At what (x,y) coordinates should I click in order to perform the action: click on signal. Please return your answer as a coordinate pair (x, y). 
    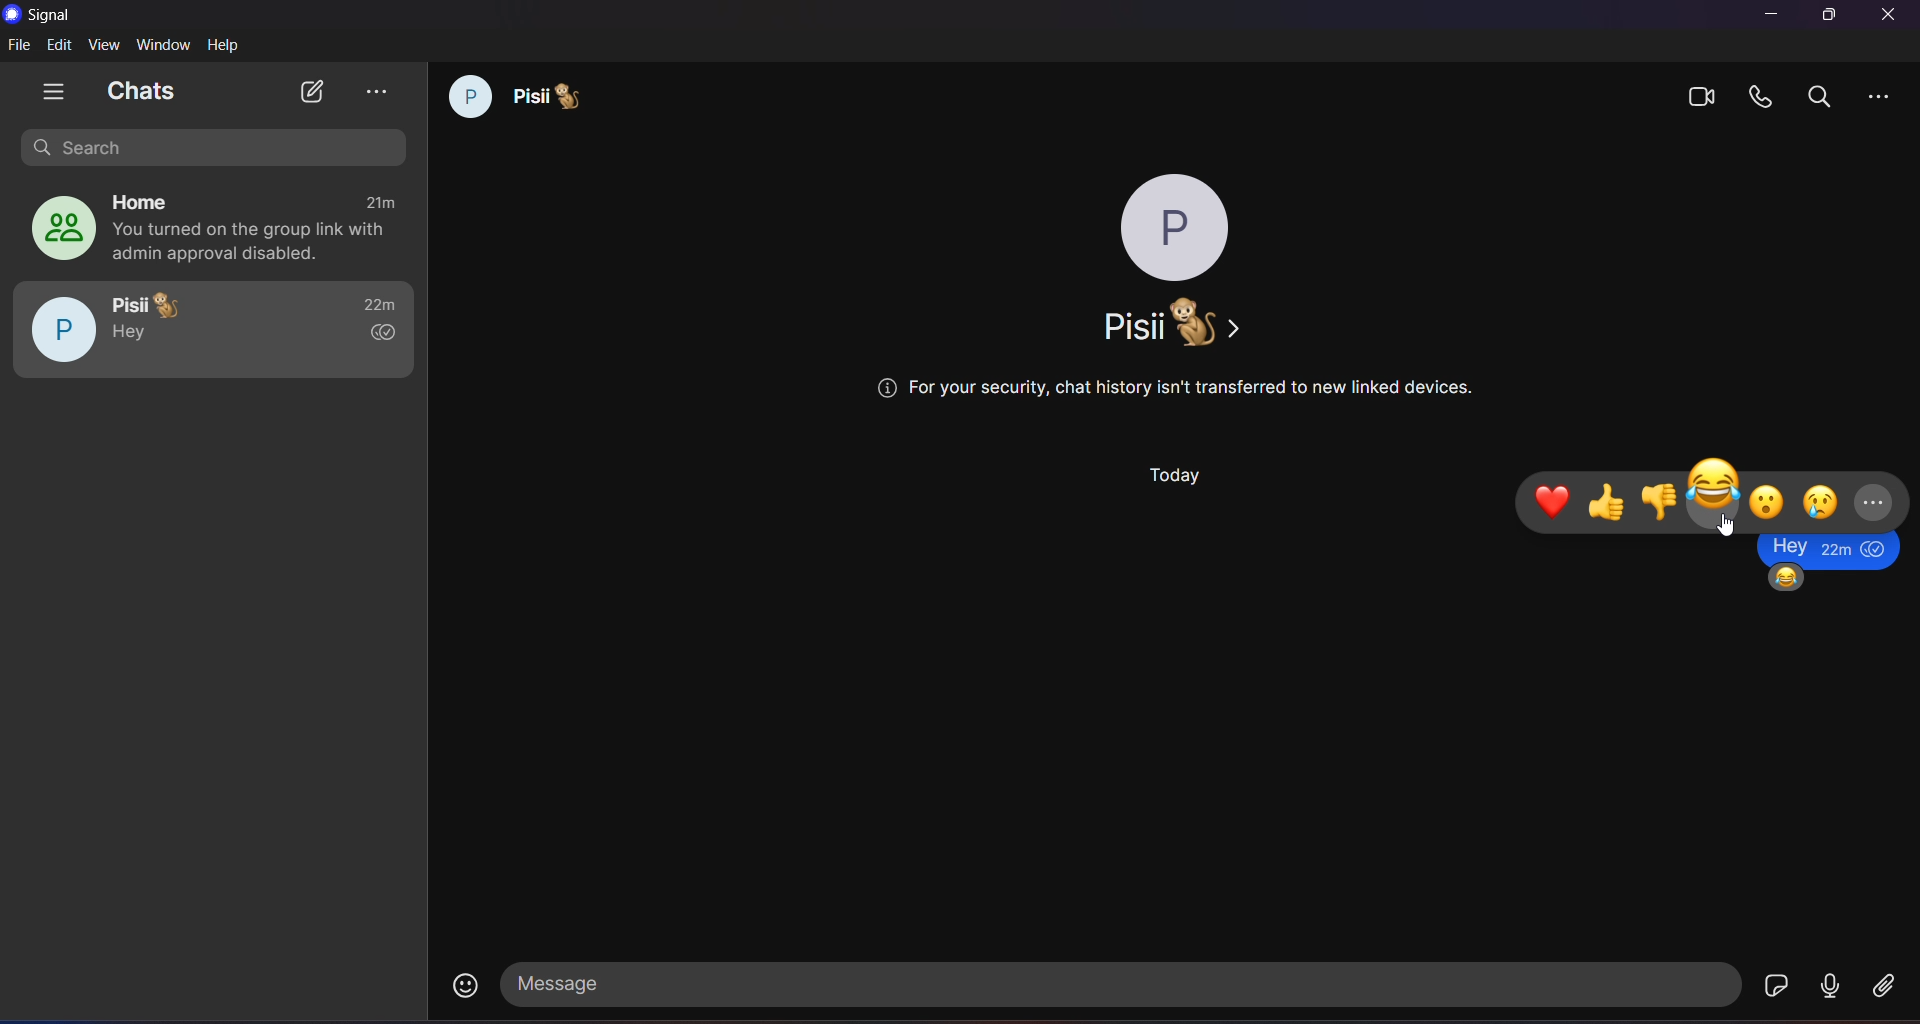
    Looking at the image, I should click on (48, 15).